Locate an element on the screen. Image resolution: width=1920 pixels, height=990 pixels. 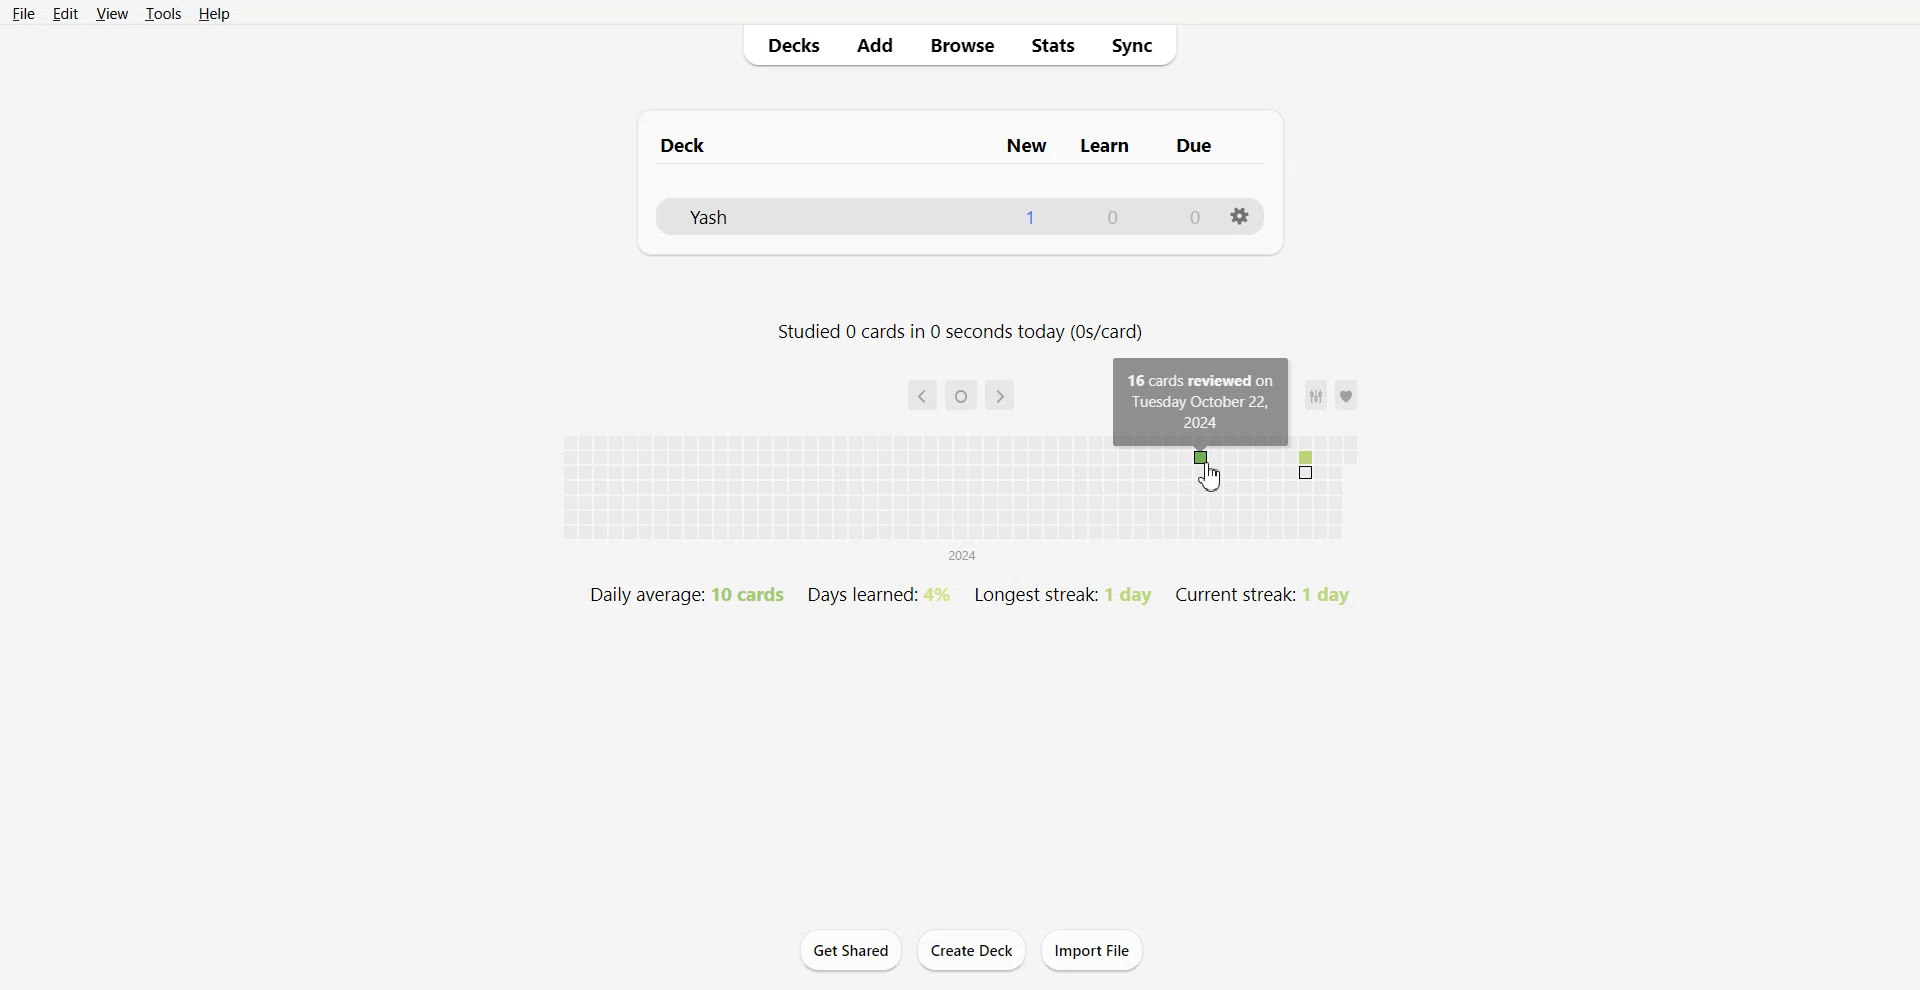
due is located at coordinates (1194, 146).